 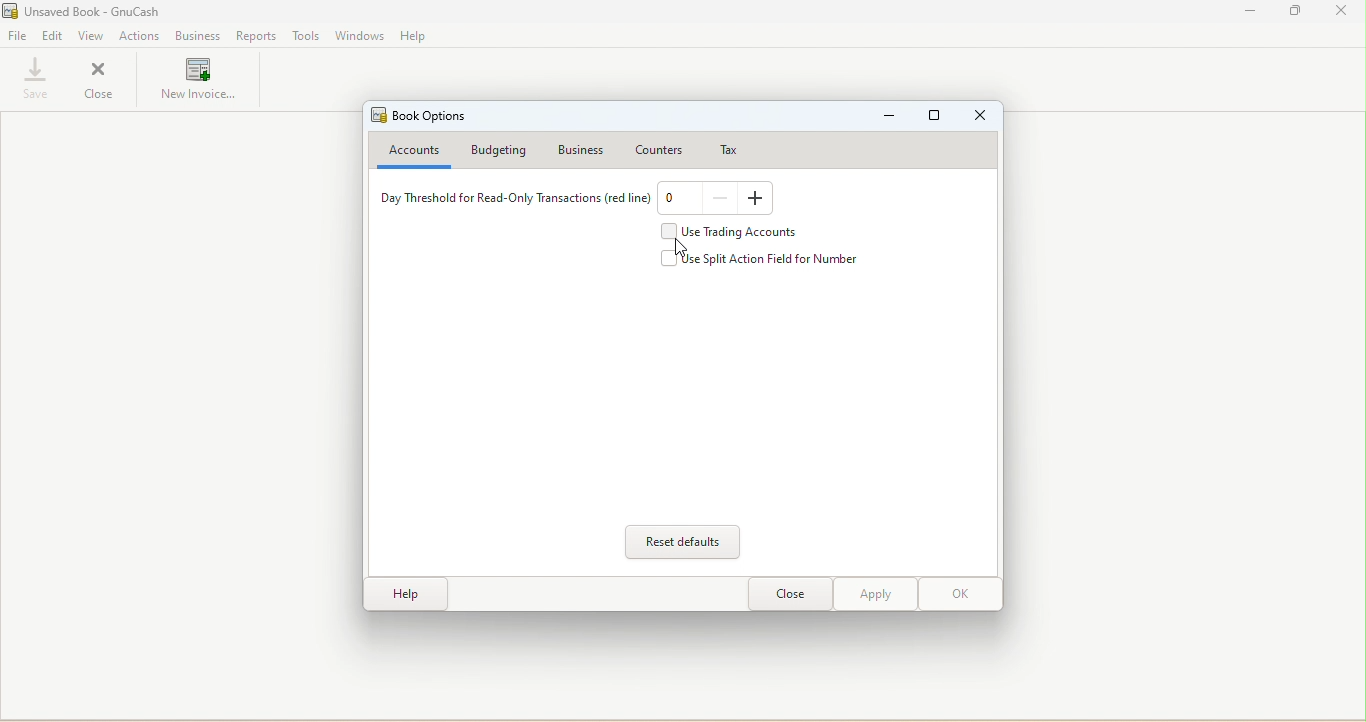 I want to click on Help, so click(x=403, y=595).